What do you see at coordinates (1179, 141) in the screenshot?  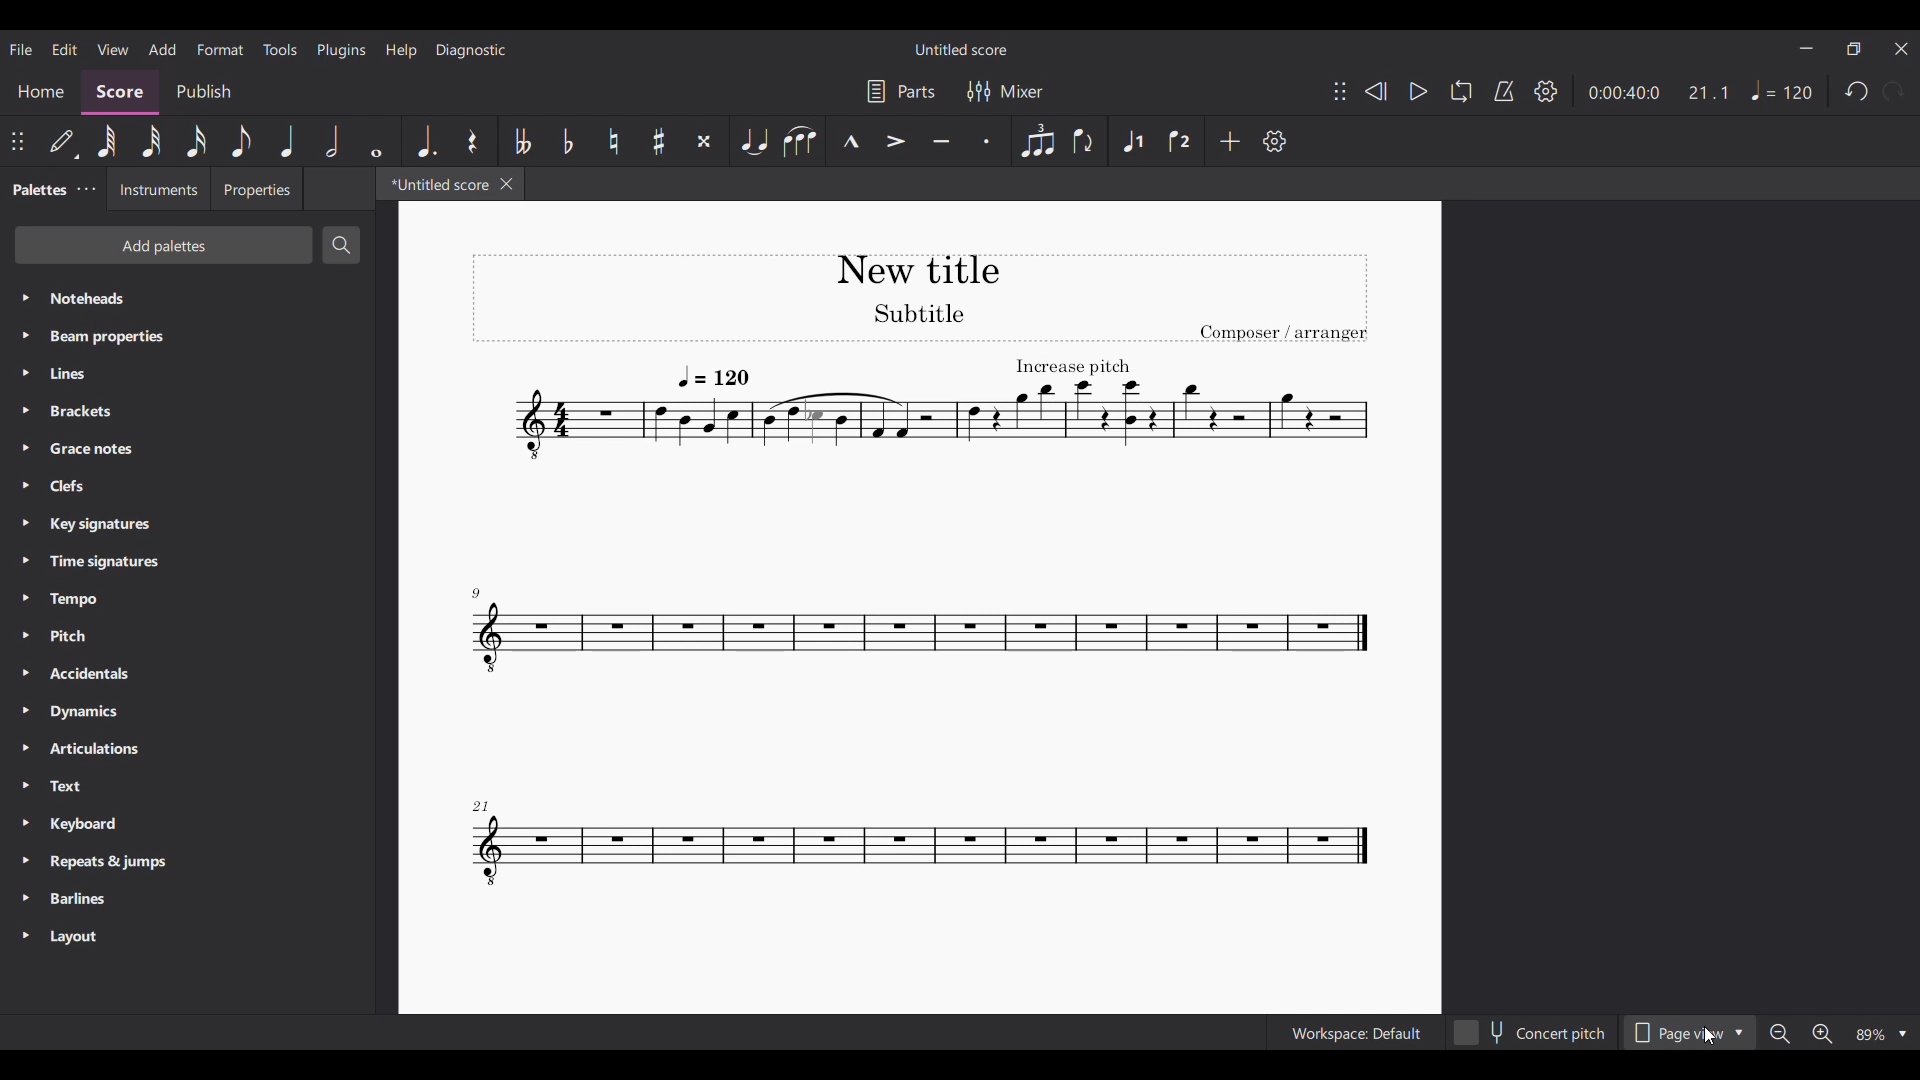 I see `Voice 2` at bounding box center [1179, 141].